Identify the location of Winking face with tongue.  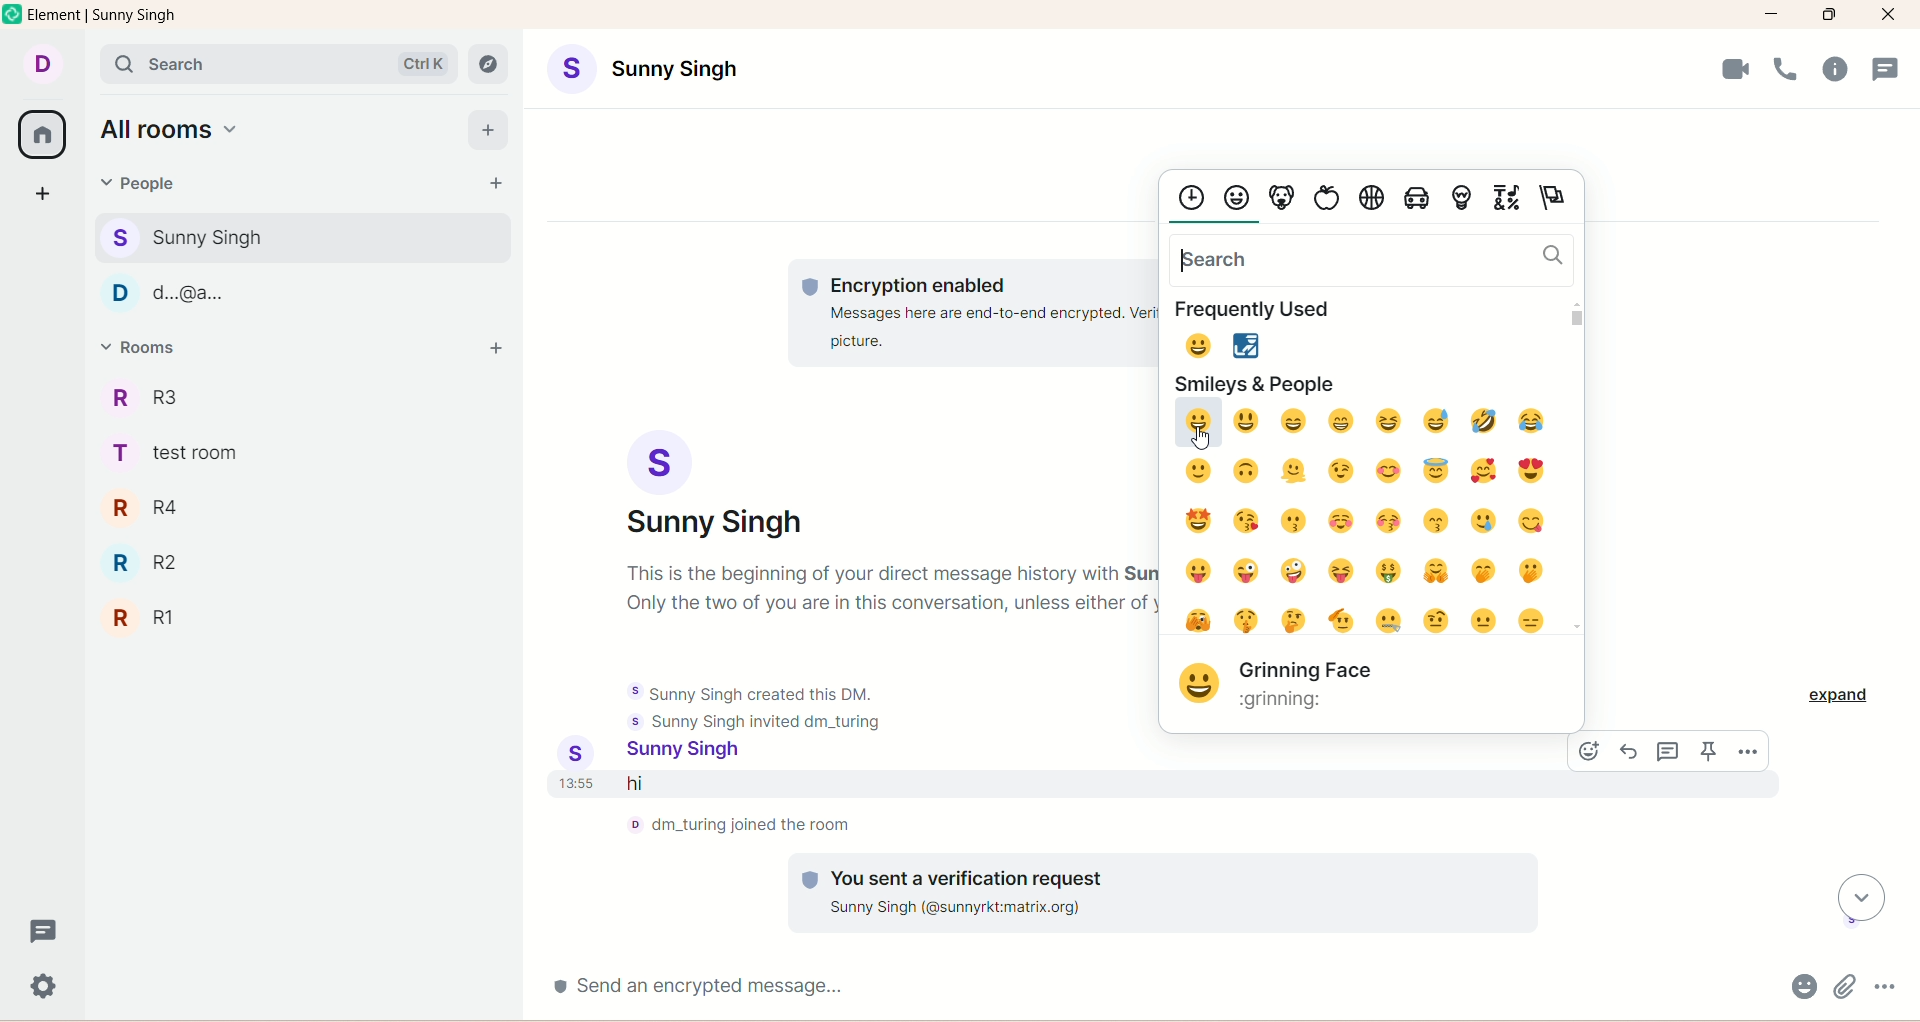
(1246, 570).